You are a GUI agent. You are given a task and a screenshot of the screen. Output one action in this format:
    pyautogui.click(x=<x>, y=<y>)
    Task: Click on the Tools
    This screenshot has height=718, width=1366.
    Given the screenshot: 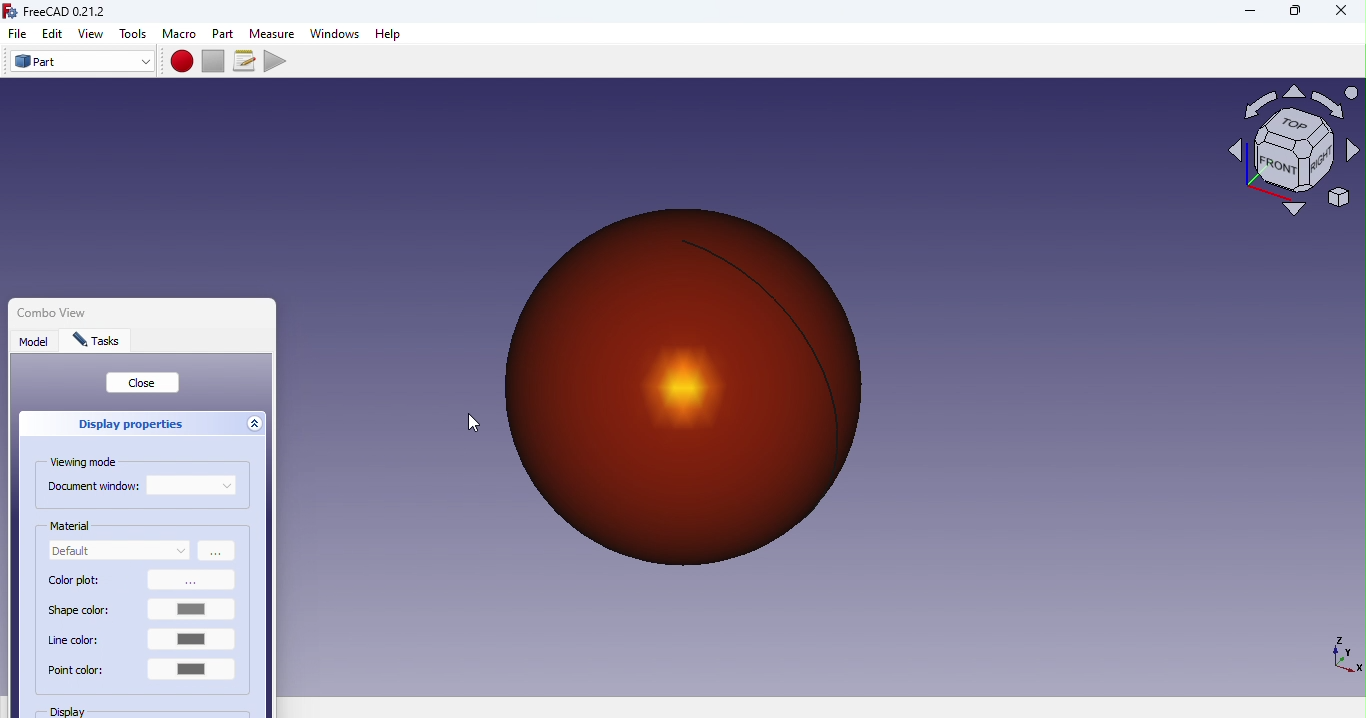 What is the action you would take?
    pyautogui.click(x=134, y=34)
    